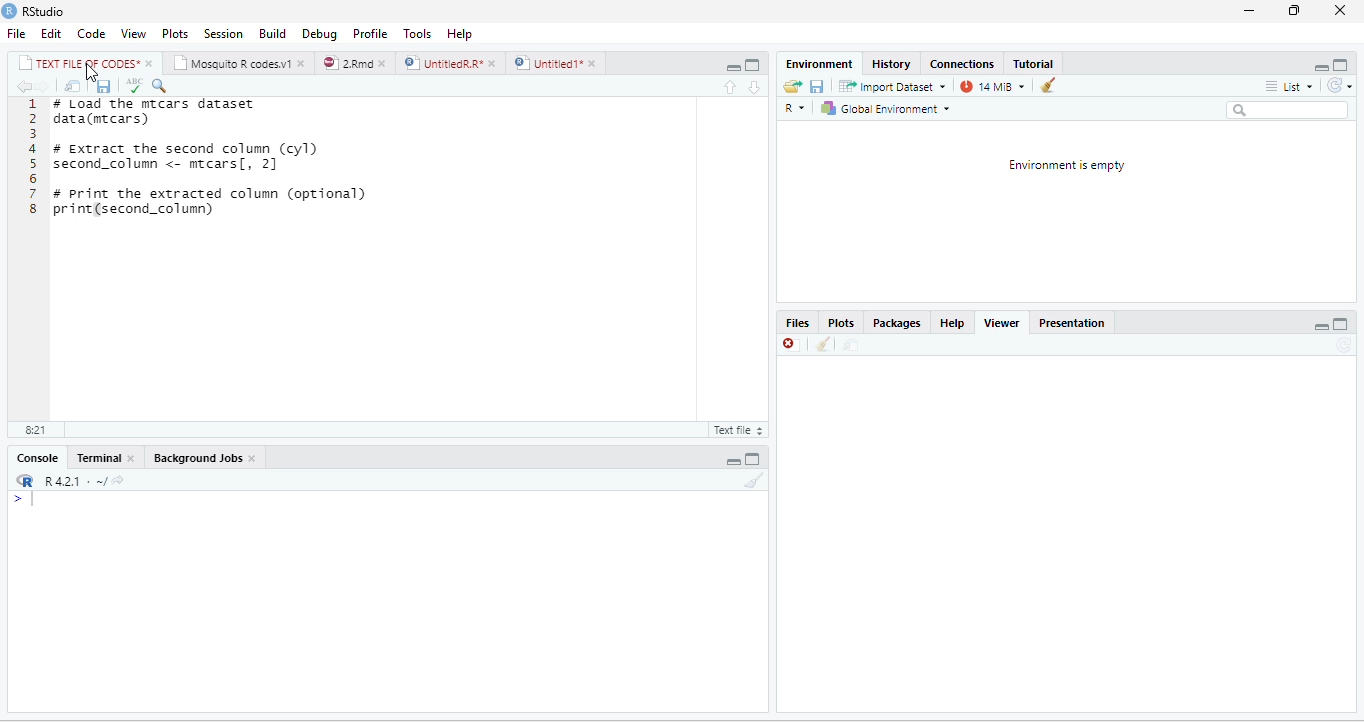 This screenshot has height=722, width=1364. Describe the element at coordinates (1032, 62) in the screenshot. I see `Tutorial` at that location.